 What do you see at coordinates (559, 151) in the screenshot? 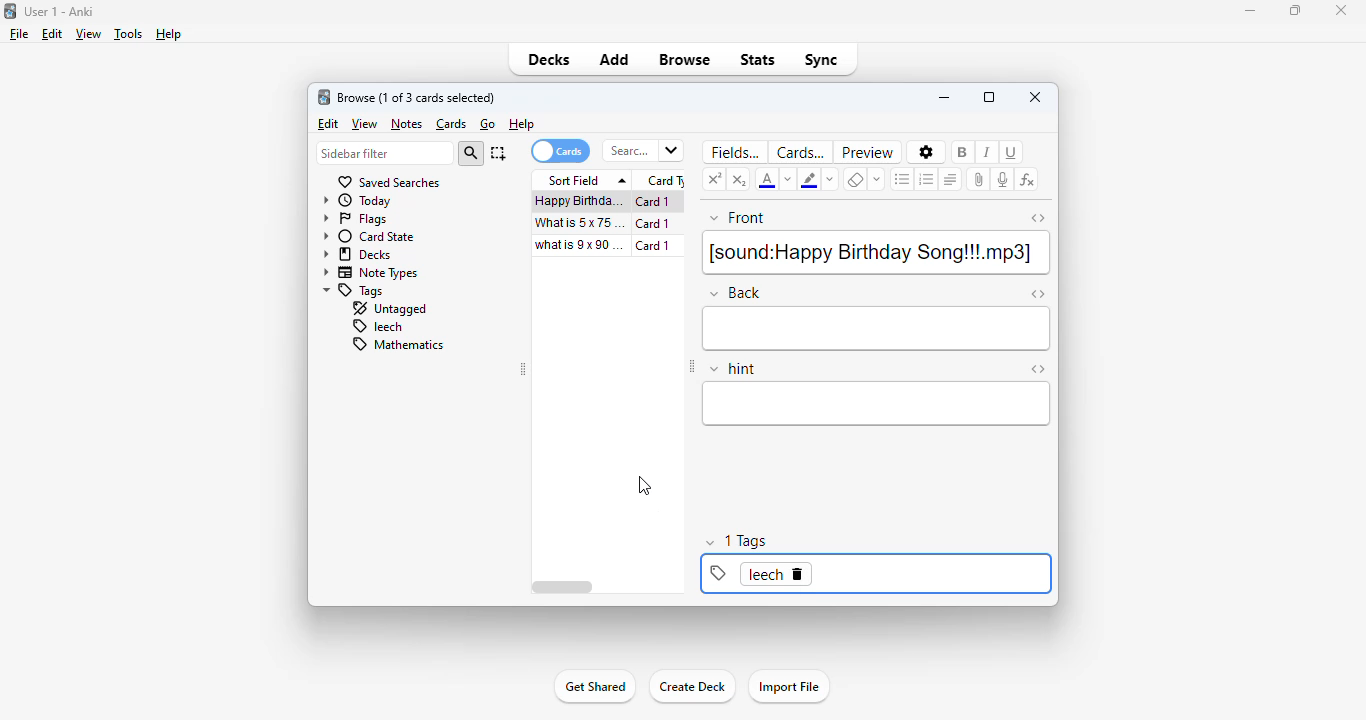
I see `cards` at bounding box center [559, 151].